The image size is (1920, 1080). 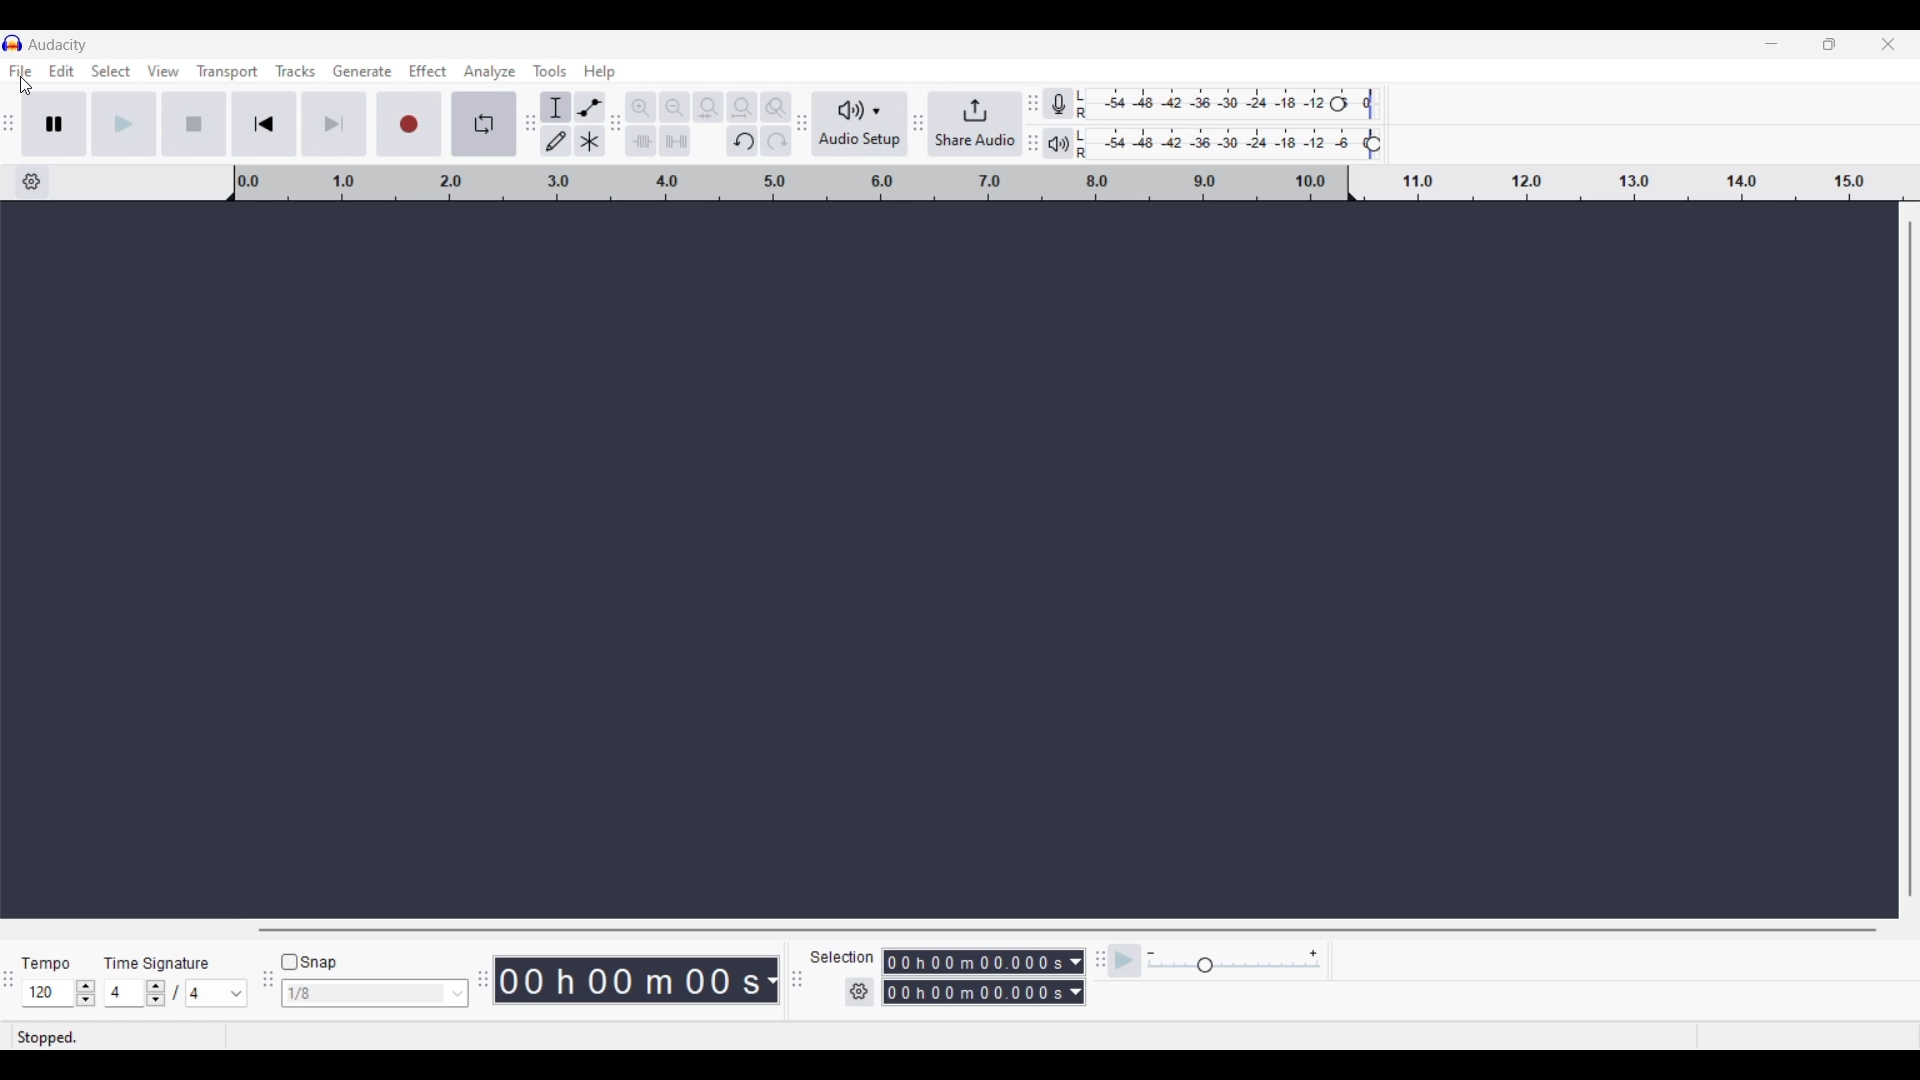 What do you see at coordinates (428, 71) in the screenshot?
I see `Effect menu` at bounding box center [428, 71].